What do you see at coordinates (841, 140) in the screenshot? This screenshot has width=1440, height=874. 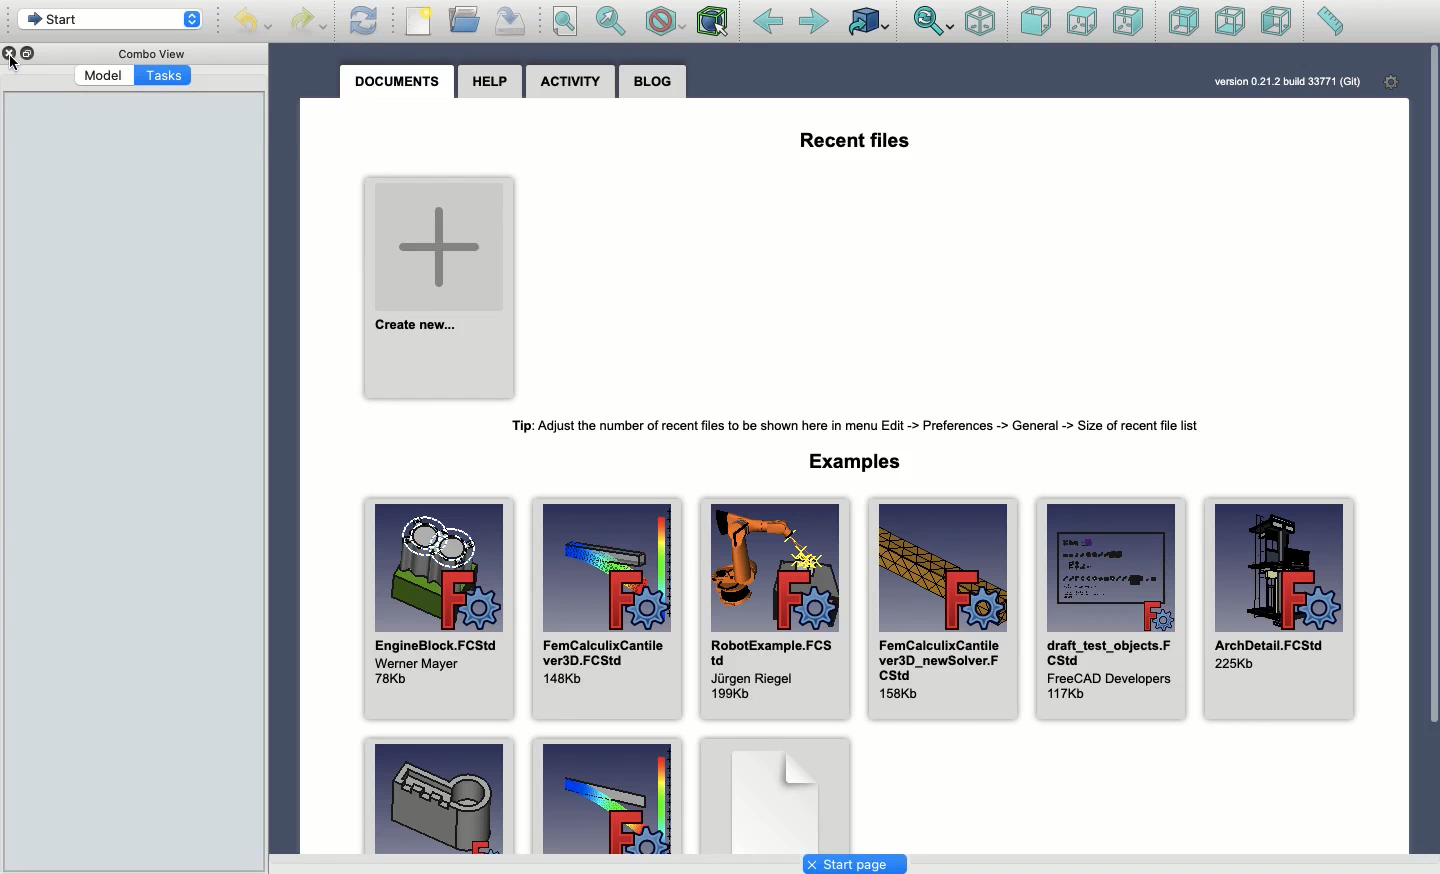 I see `Recent files` at bounding box center [841, 140].